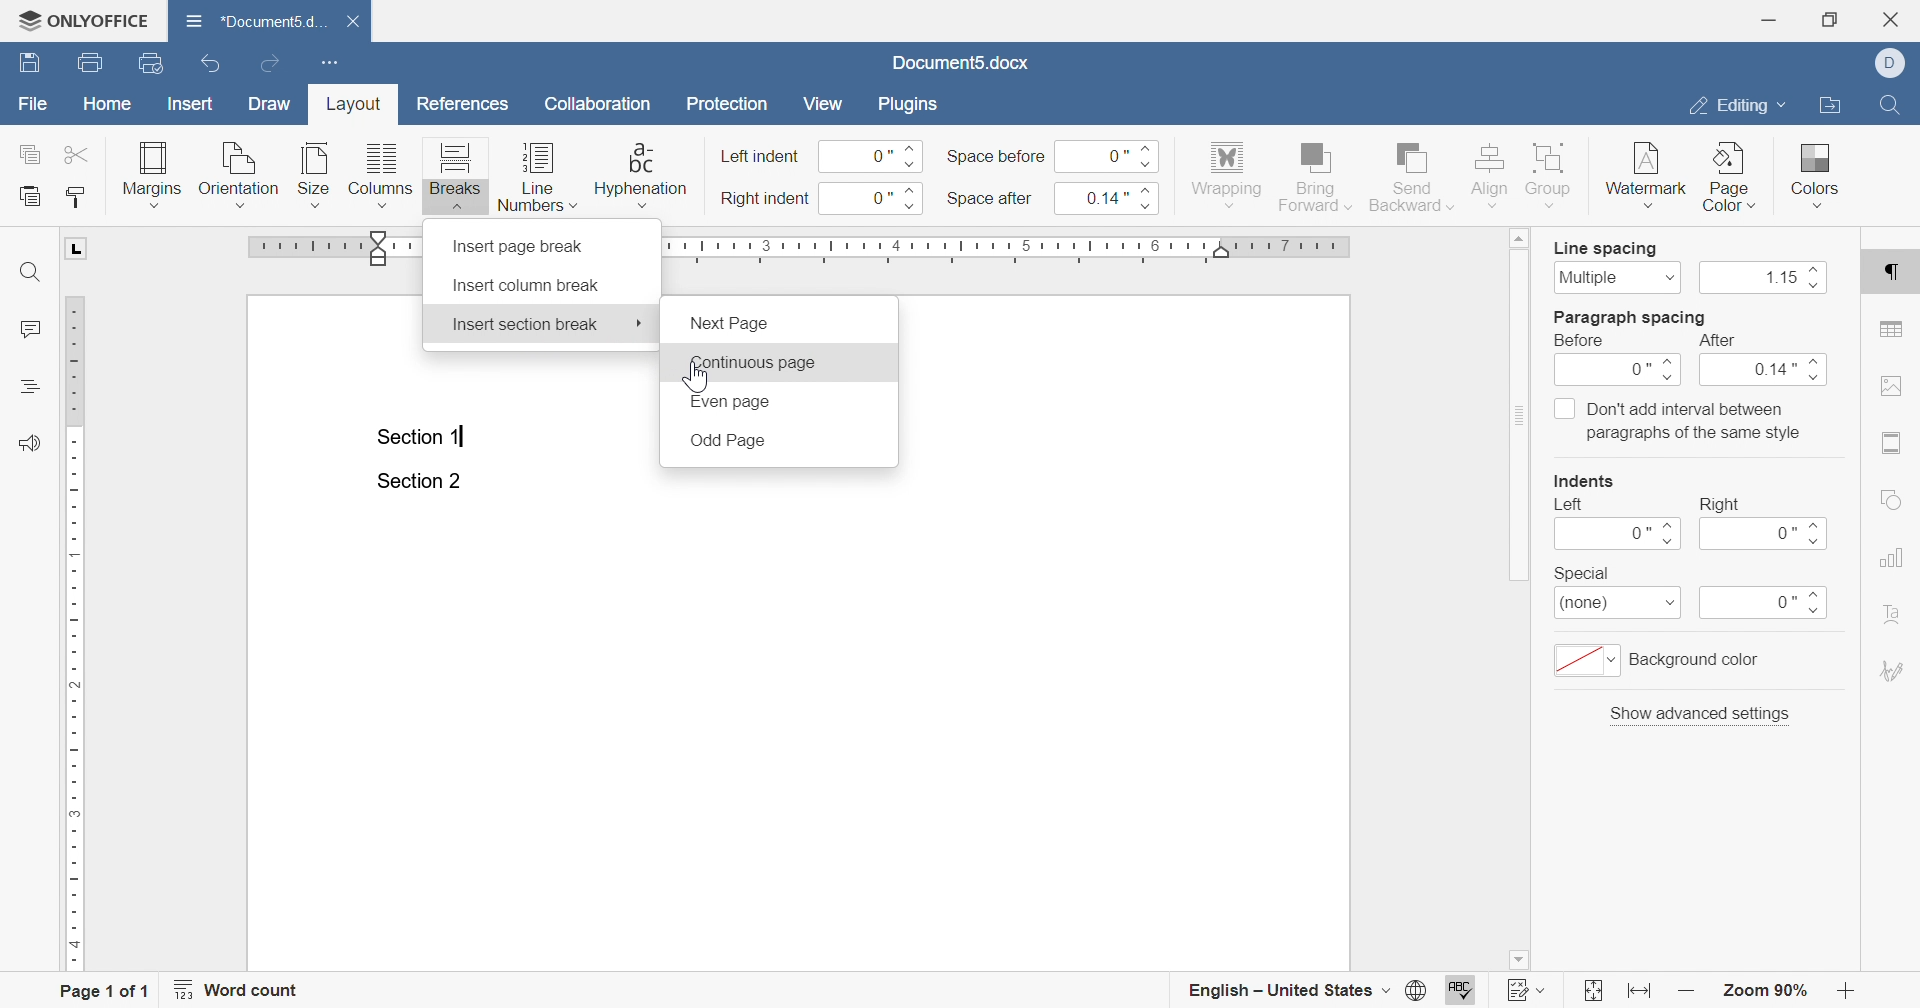  What do you see at coordinates (1731, 177) in the screenshot?
I see `page color` at bounding box center [1731, 177].